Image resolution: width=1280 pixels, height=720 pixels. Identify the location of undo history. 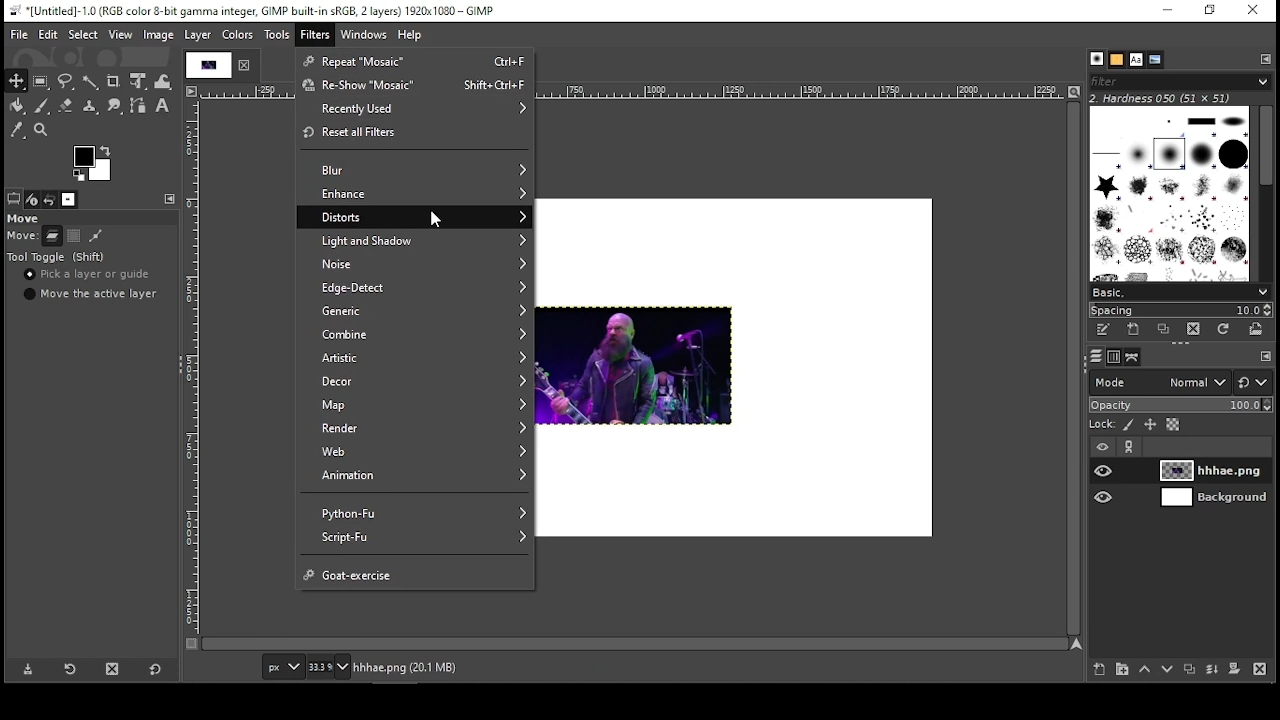
(48, 199).